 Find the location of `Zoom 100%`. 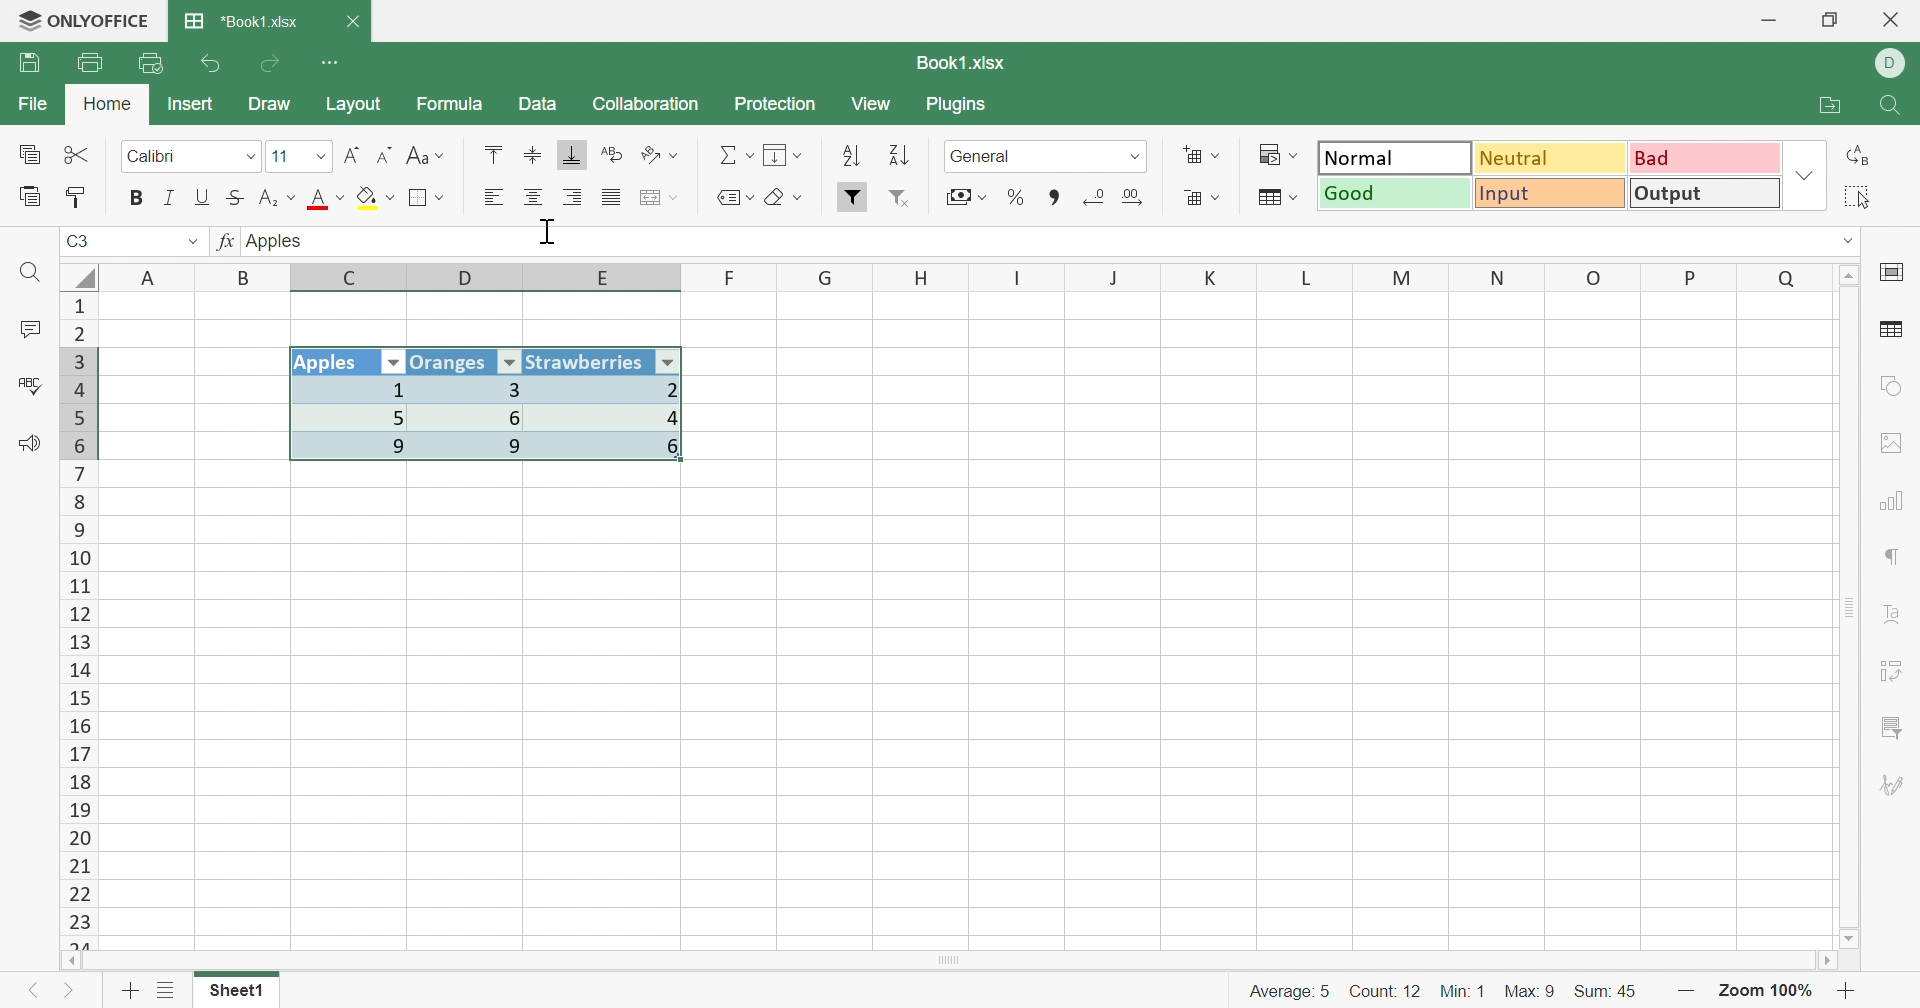

Zoom 100% is located at coordinates (1766, 990).